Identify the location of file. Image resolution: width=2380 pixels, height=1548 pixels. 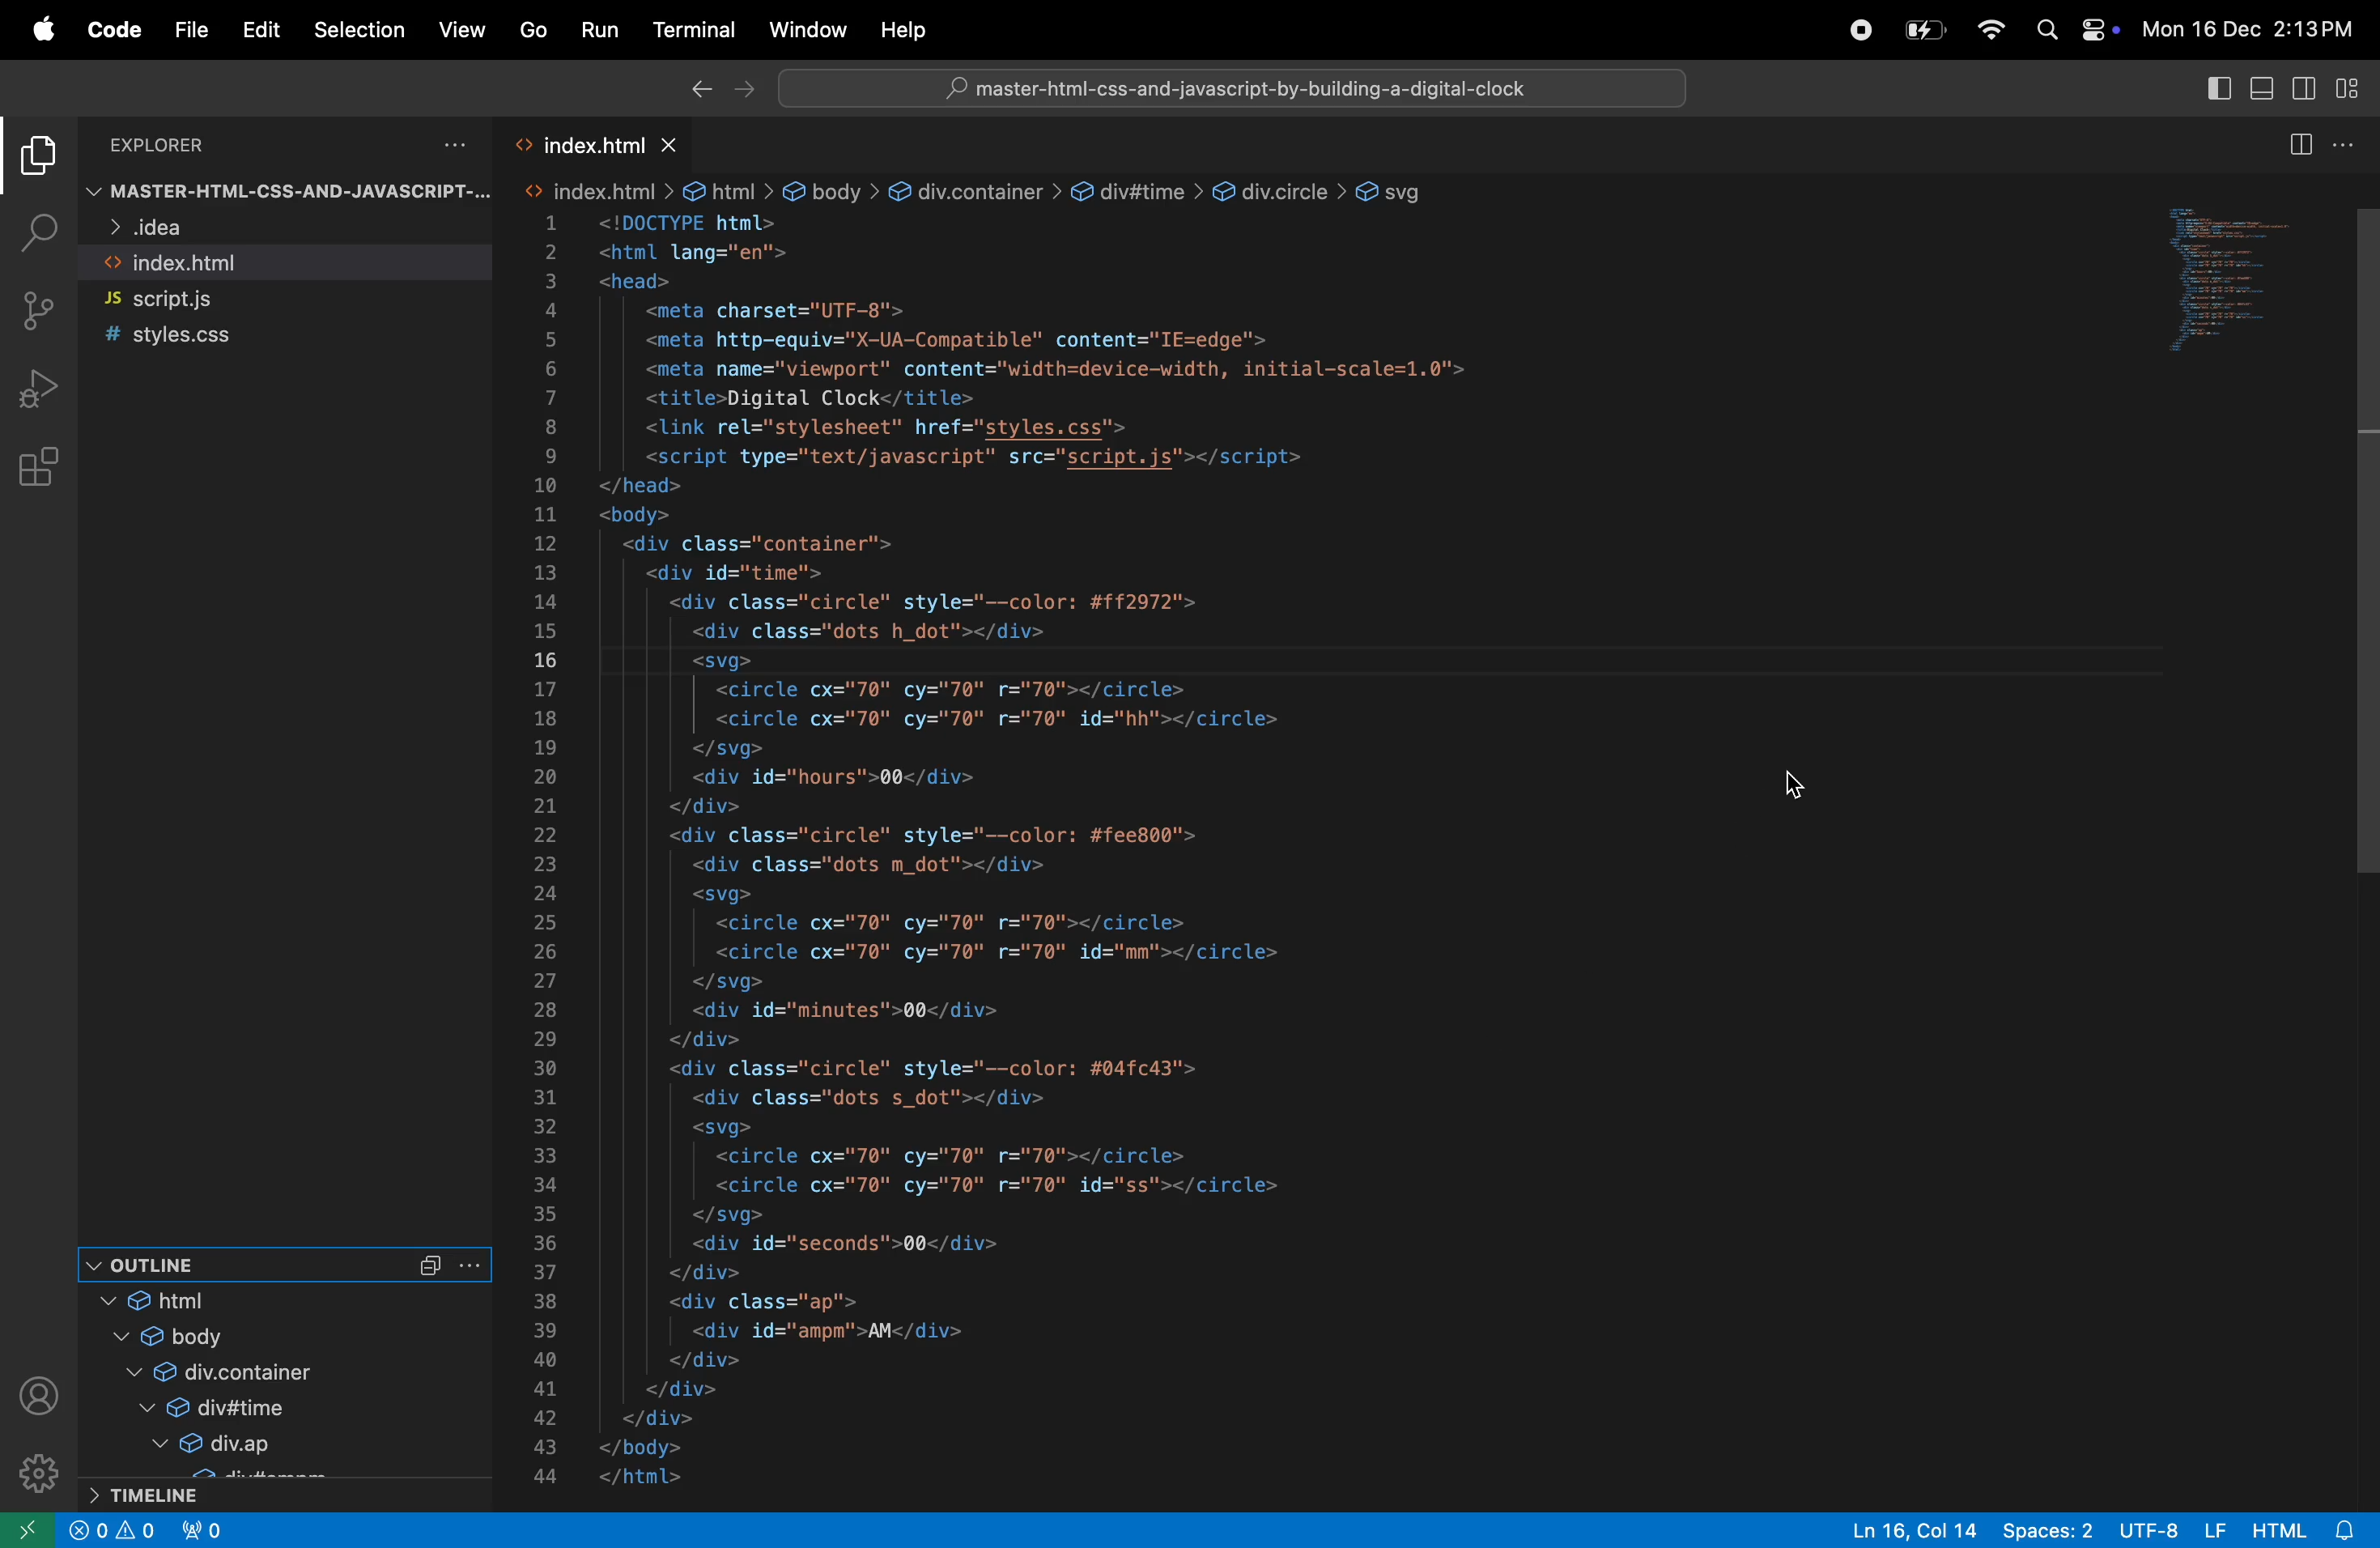
(188, 34).